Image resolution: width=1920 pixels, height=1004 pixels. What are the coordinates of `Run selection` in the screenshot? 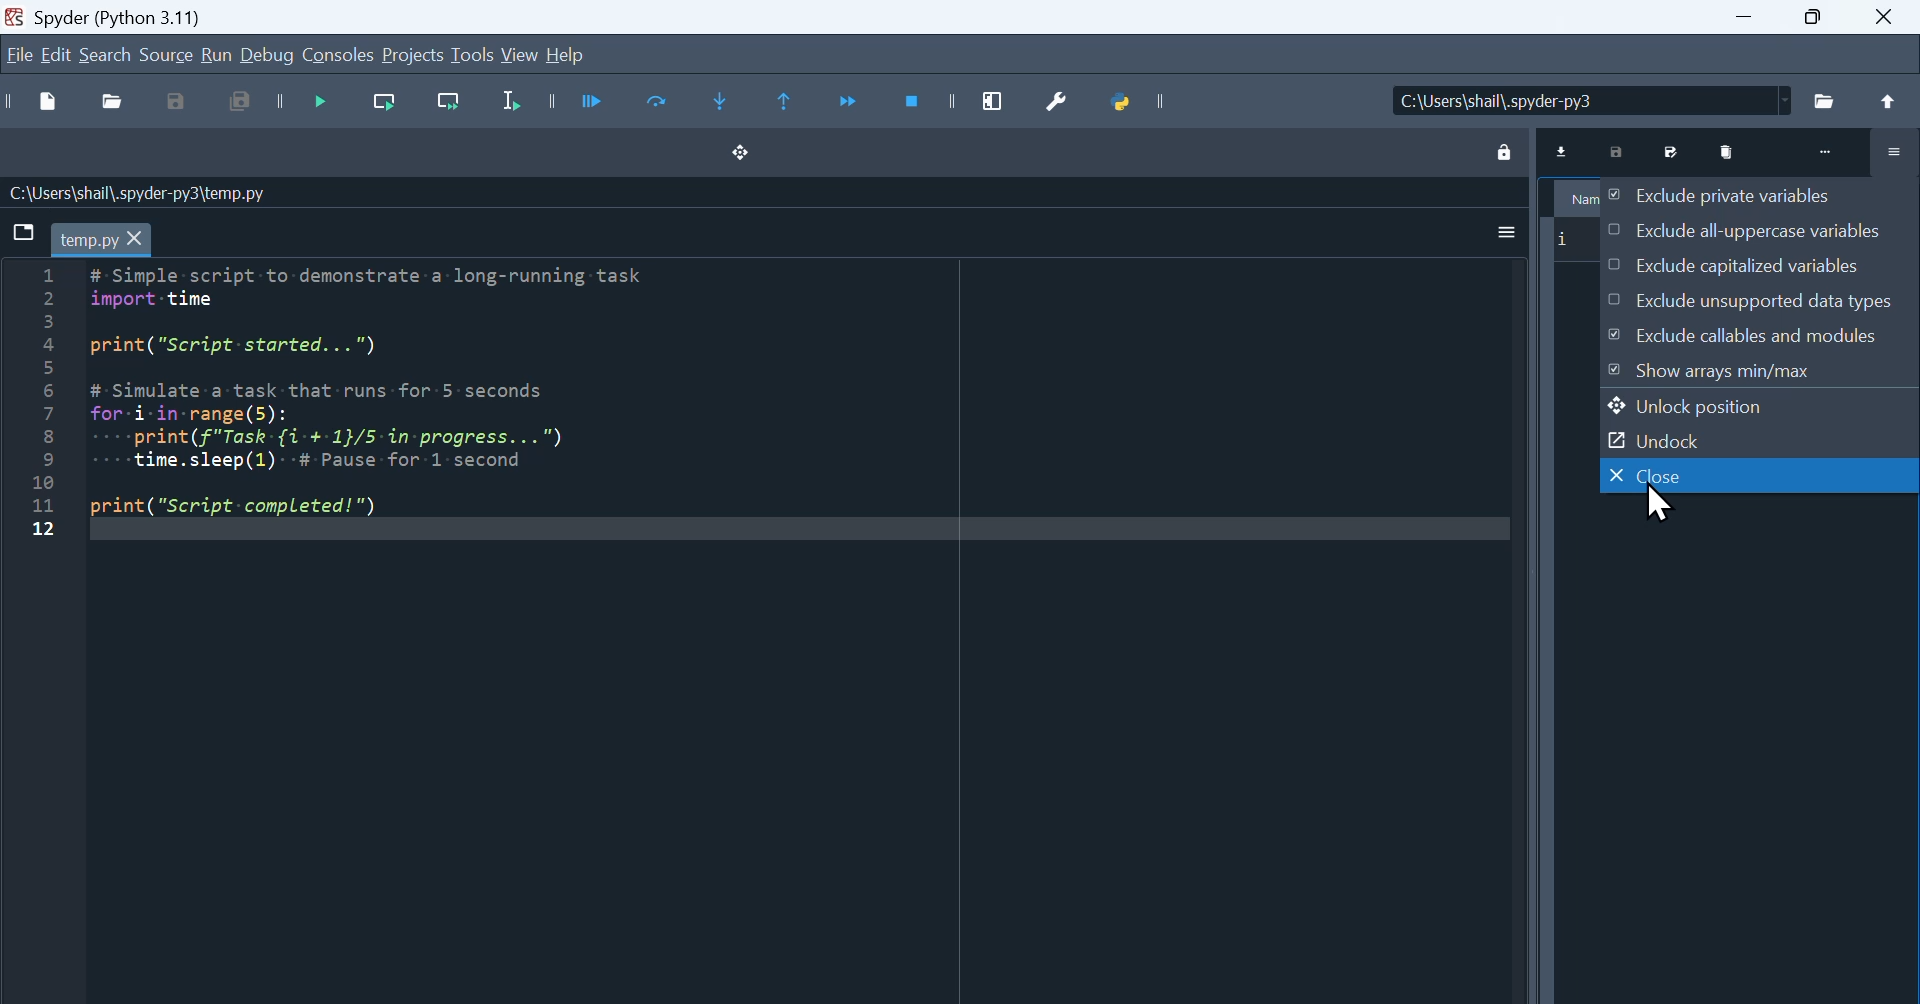 It's located at (510, 102).